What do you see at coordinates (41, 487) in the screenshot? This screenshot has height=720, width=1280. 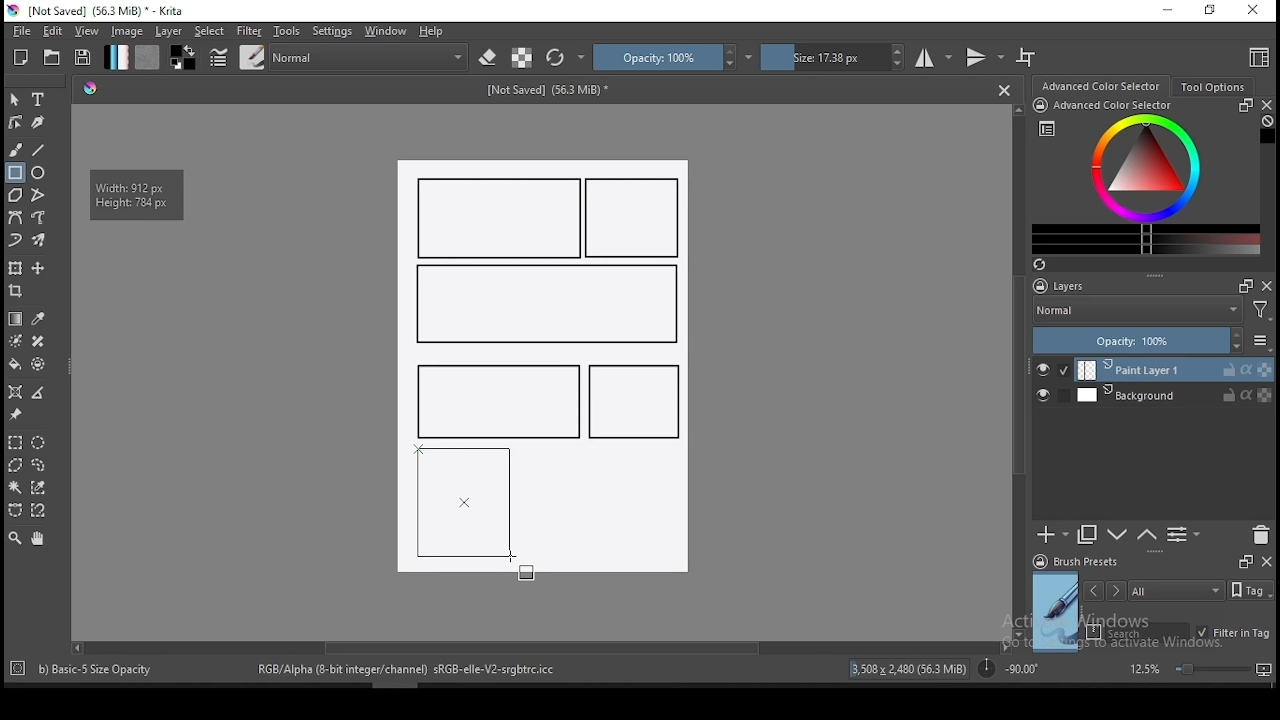 I see `similar color selection tool` at bounding box center [41, 487].